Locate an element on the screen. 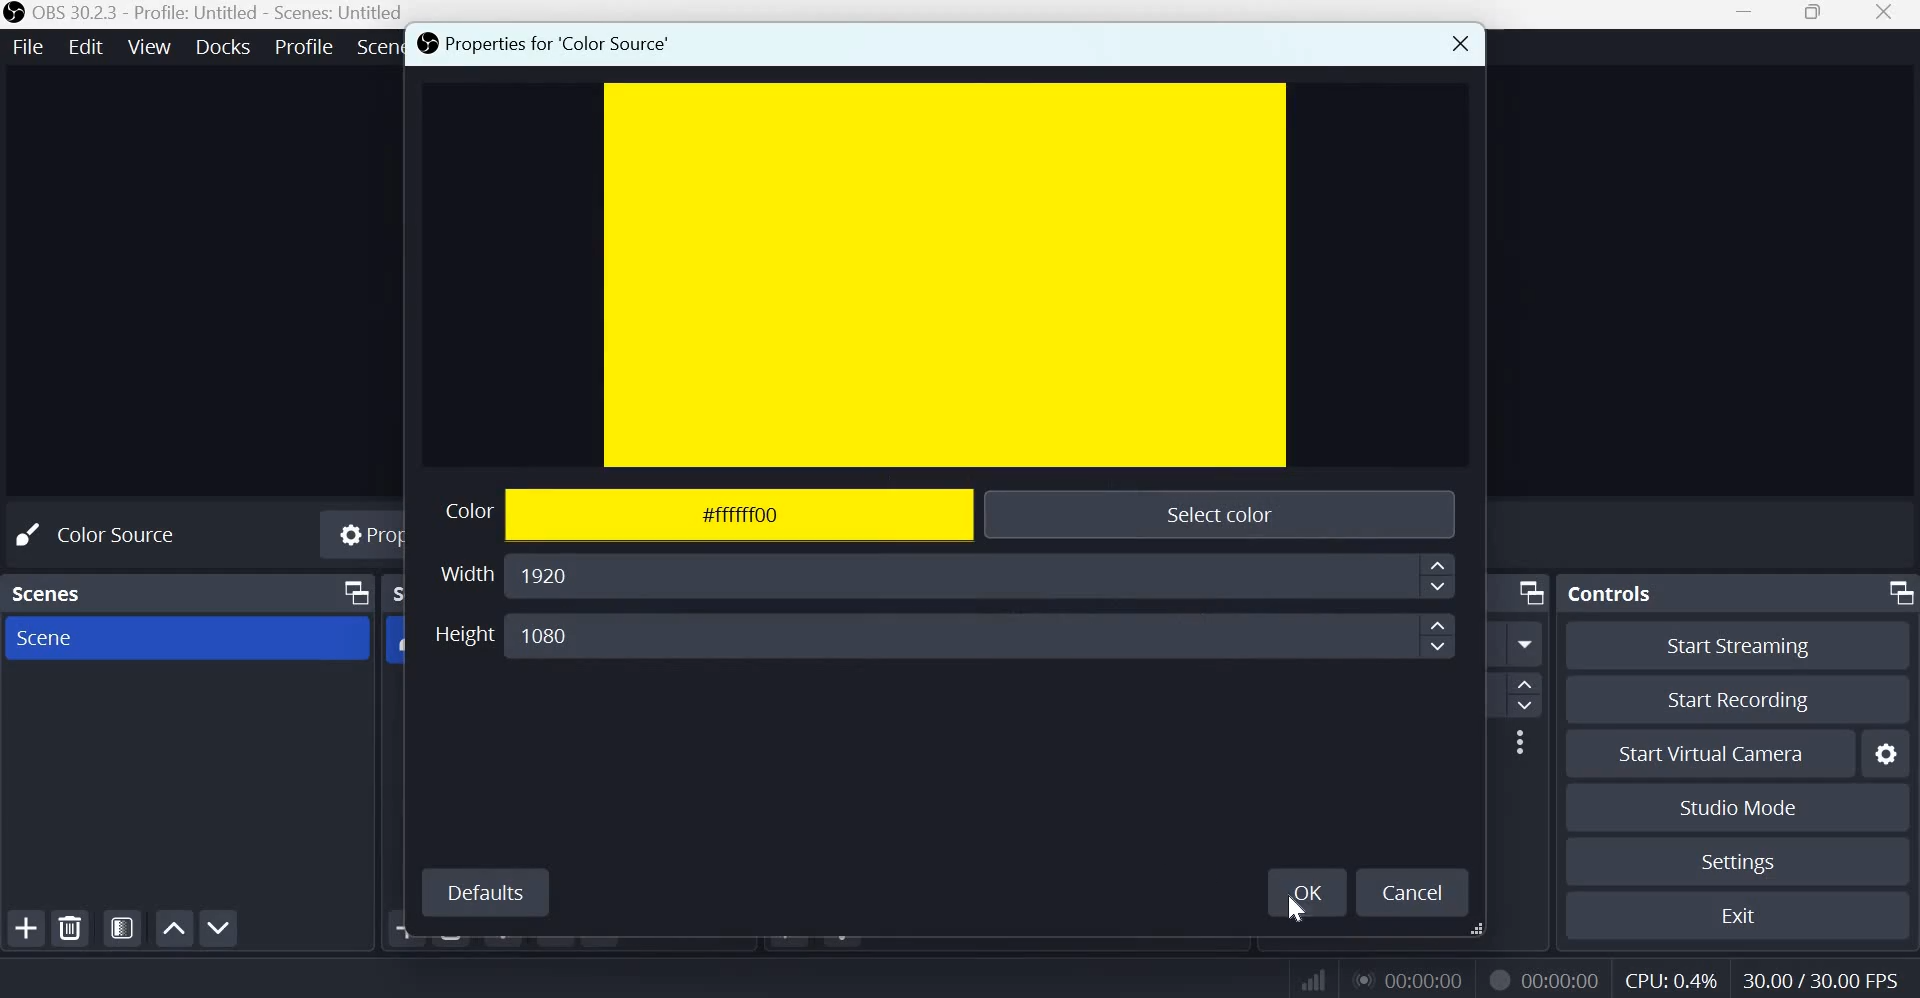  Height input dropdown is located at coordinates (983, 634).